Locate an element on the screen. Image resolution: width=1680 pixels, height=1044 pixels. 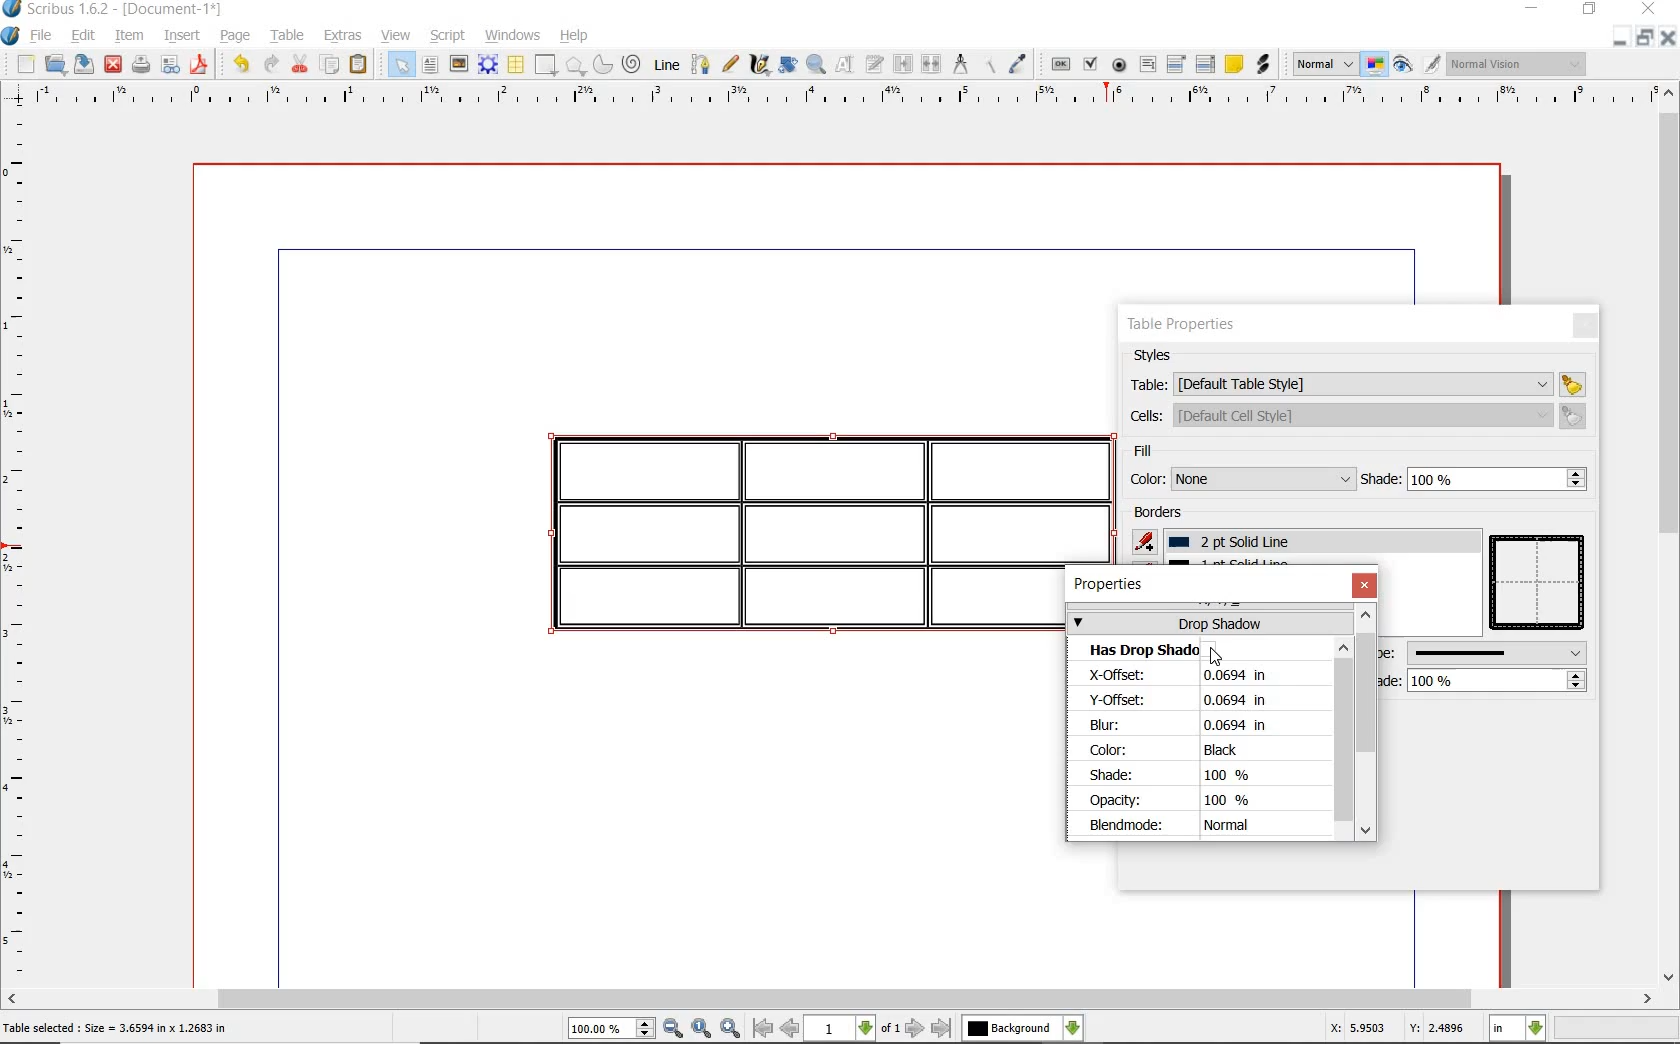
go to last page is located at coordinates (943, 1027).